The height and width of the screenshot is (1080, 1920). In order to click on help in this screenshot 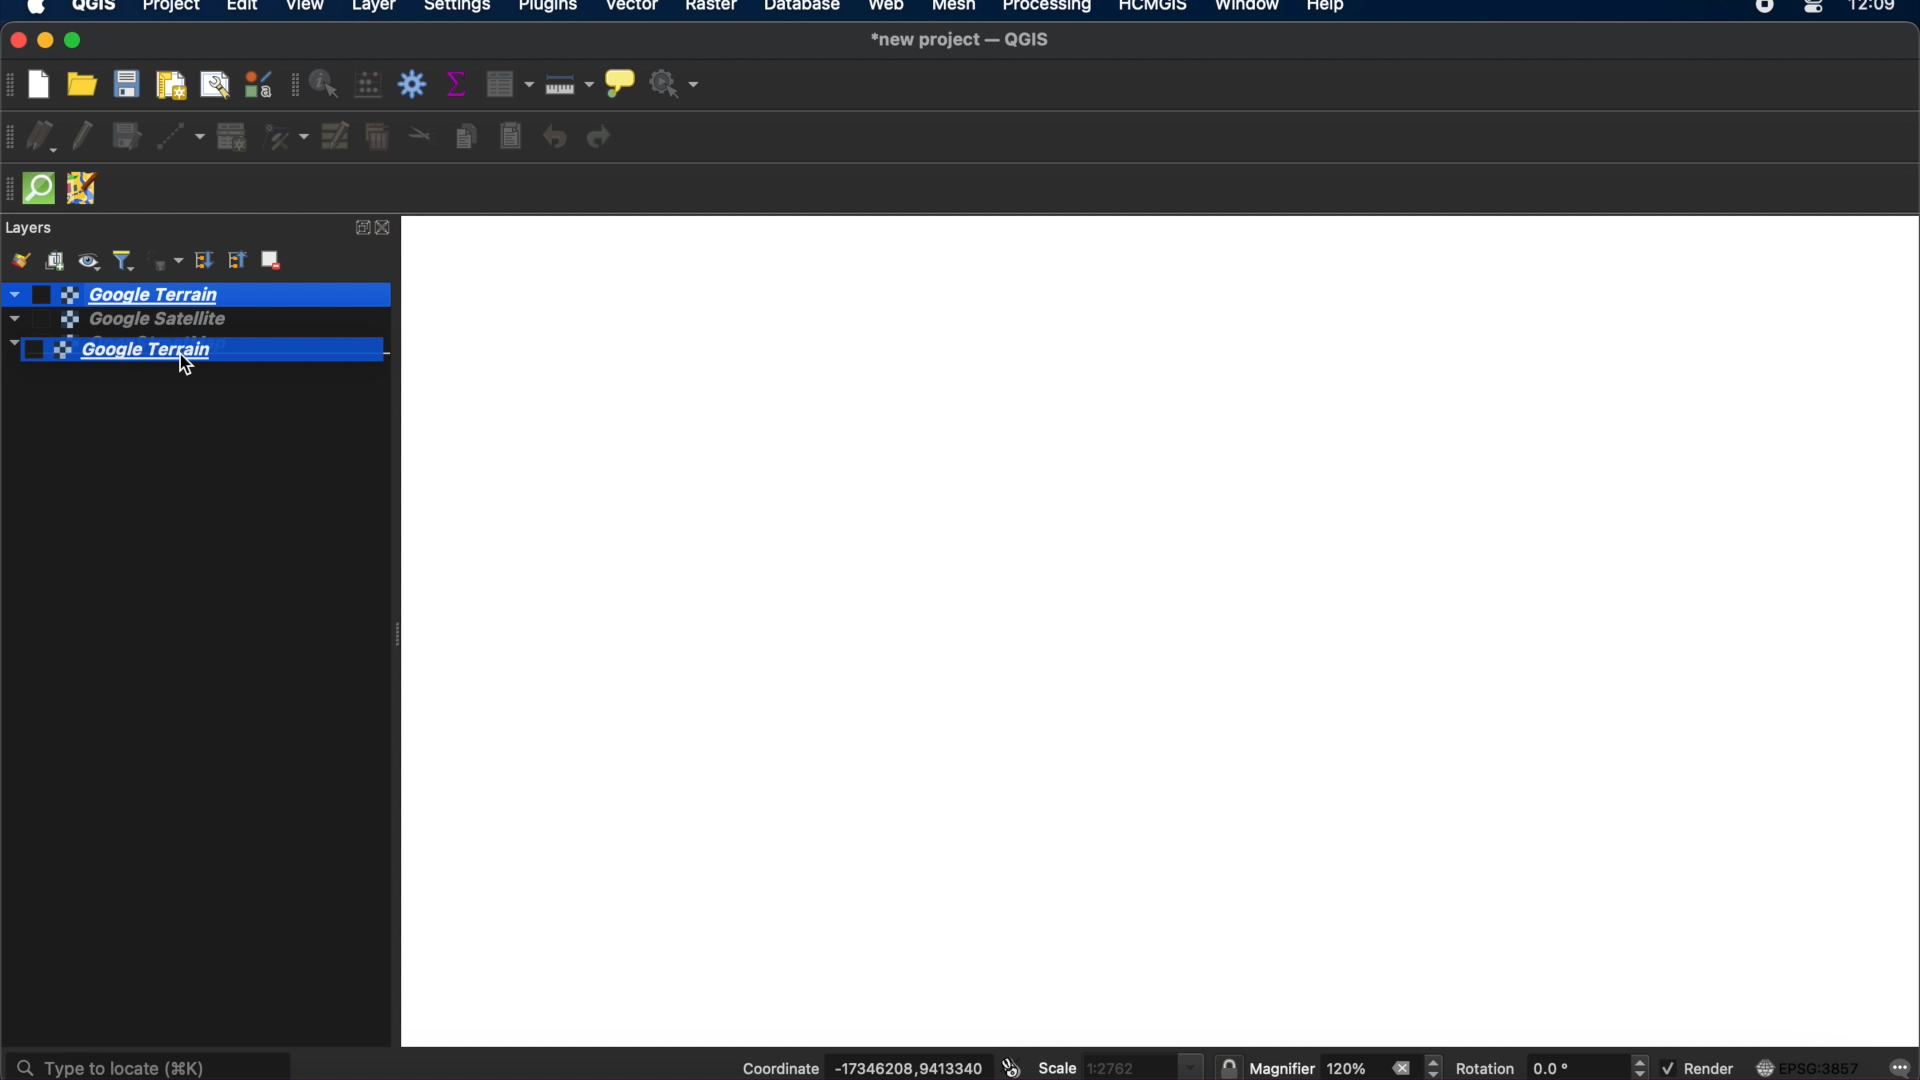, I will do `click(1329, 9)`.